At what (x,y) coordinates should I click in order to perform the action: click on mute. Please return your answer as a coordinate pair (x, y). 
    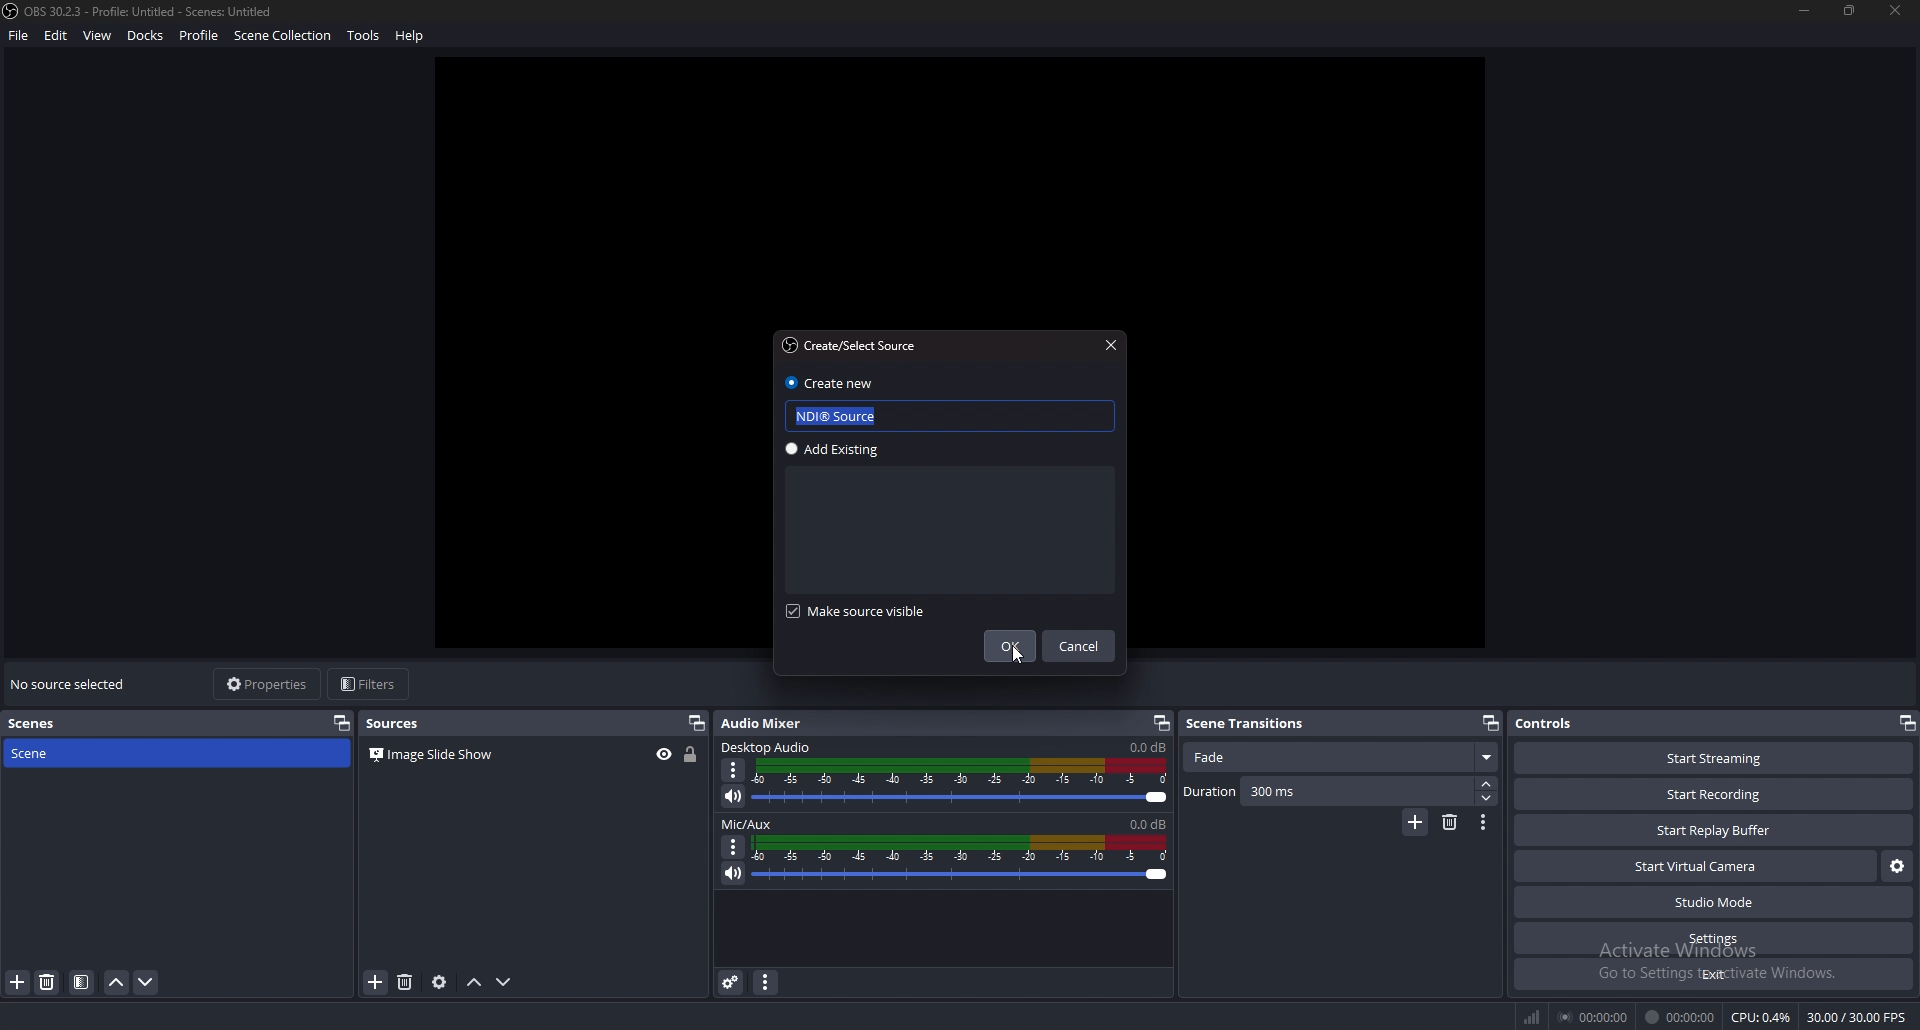
    Looking at the image, I should click on (731, 796).